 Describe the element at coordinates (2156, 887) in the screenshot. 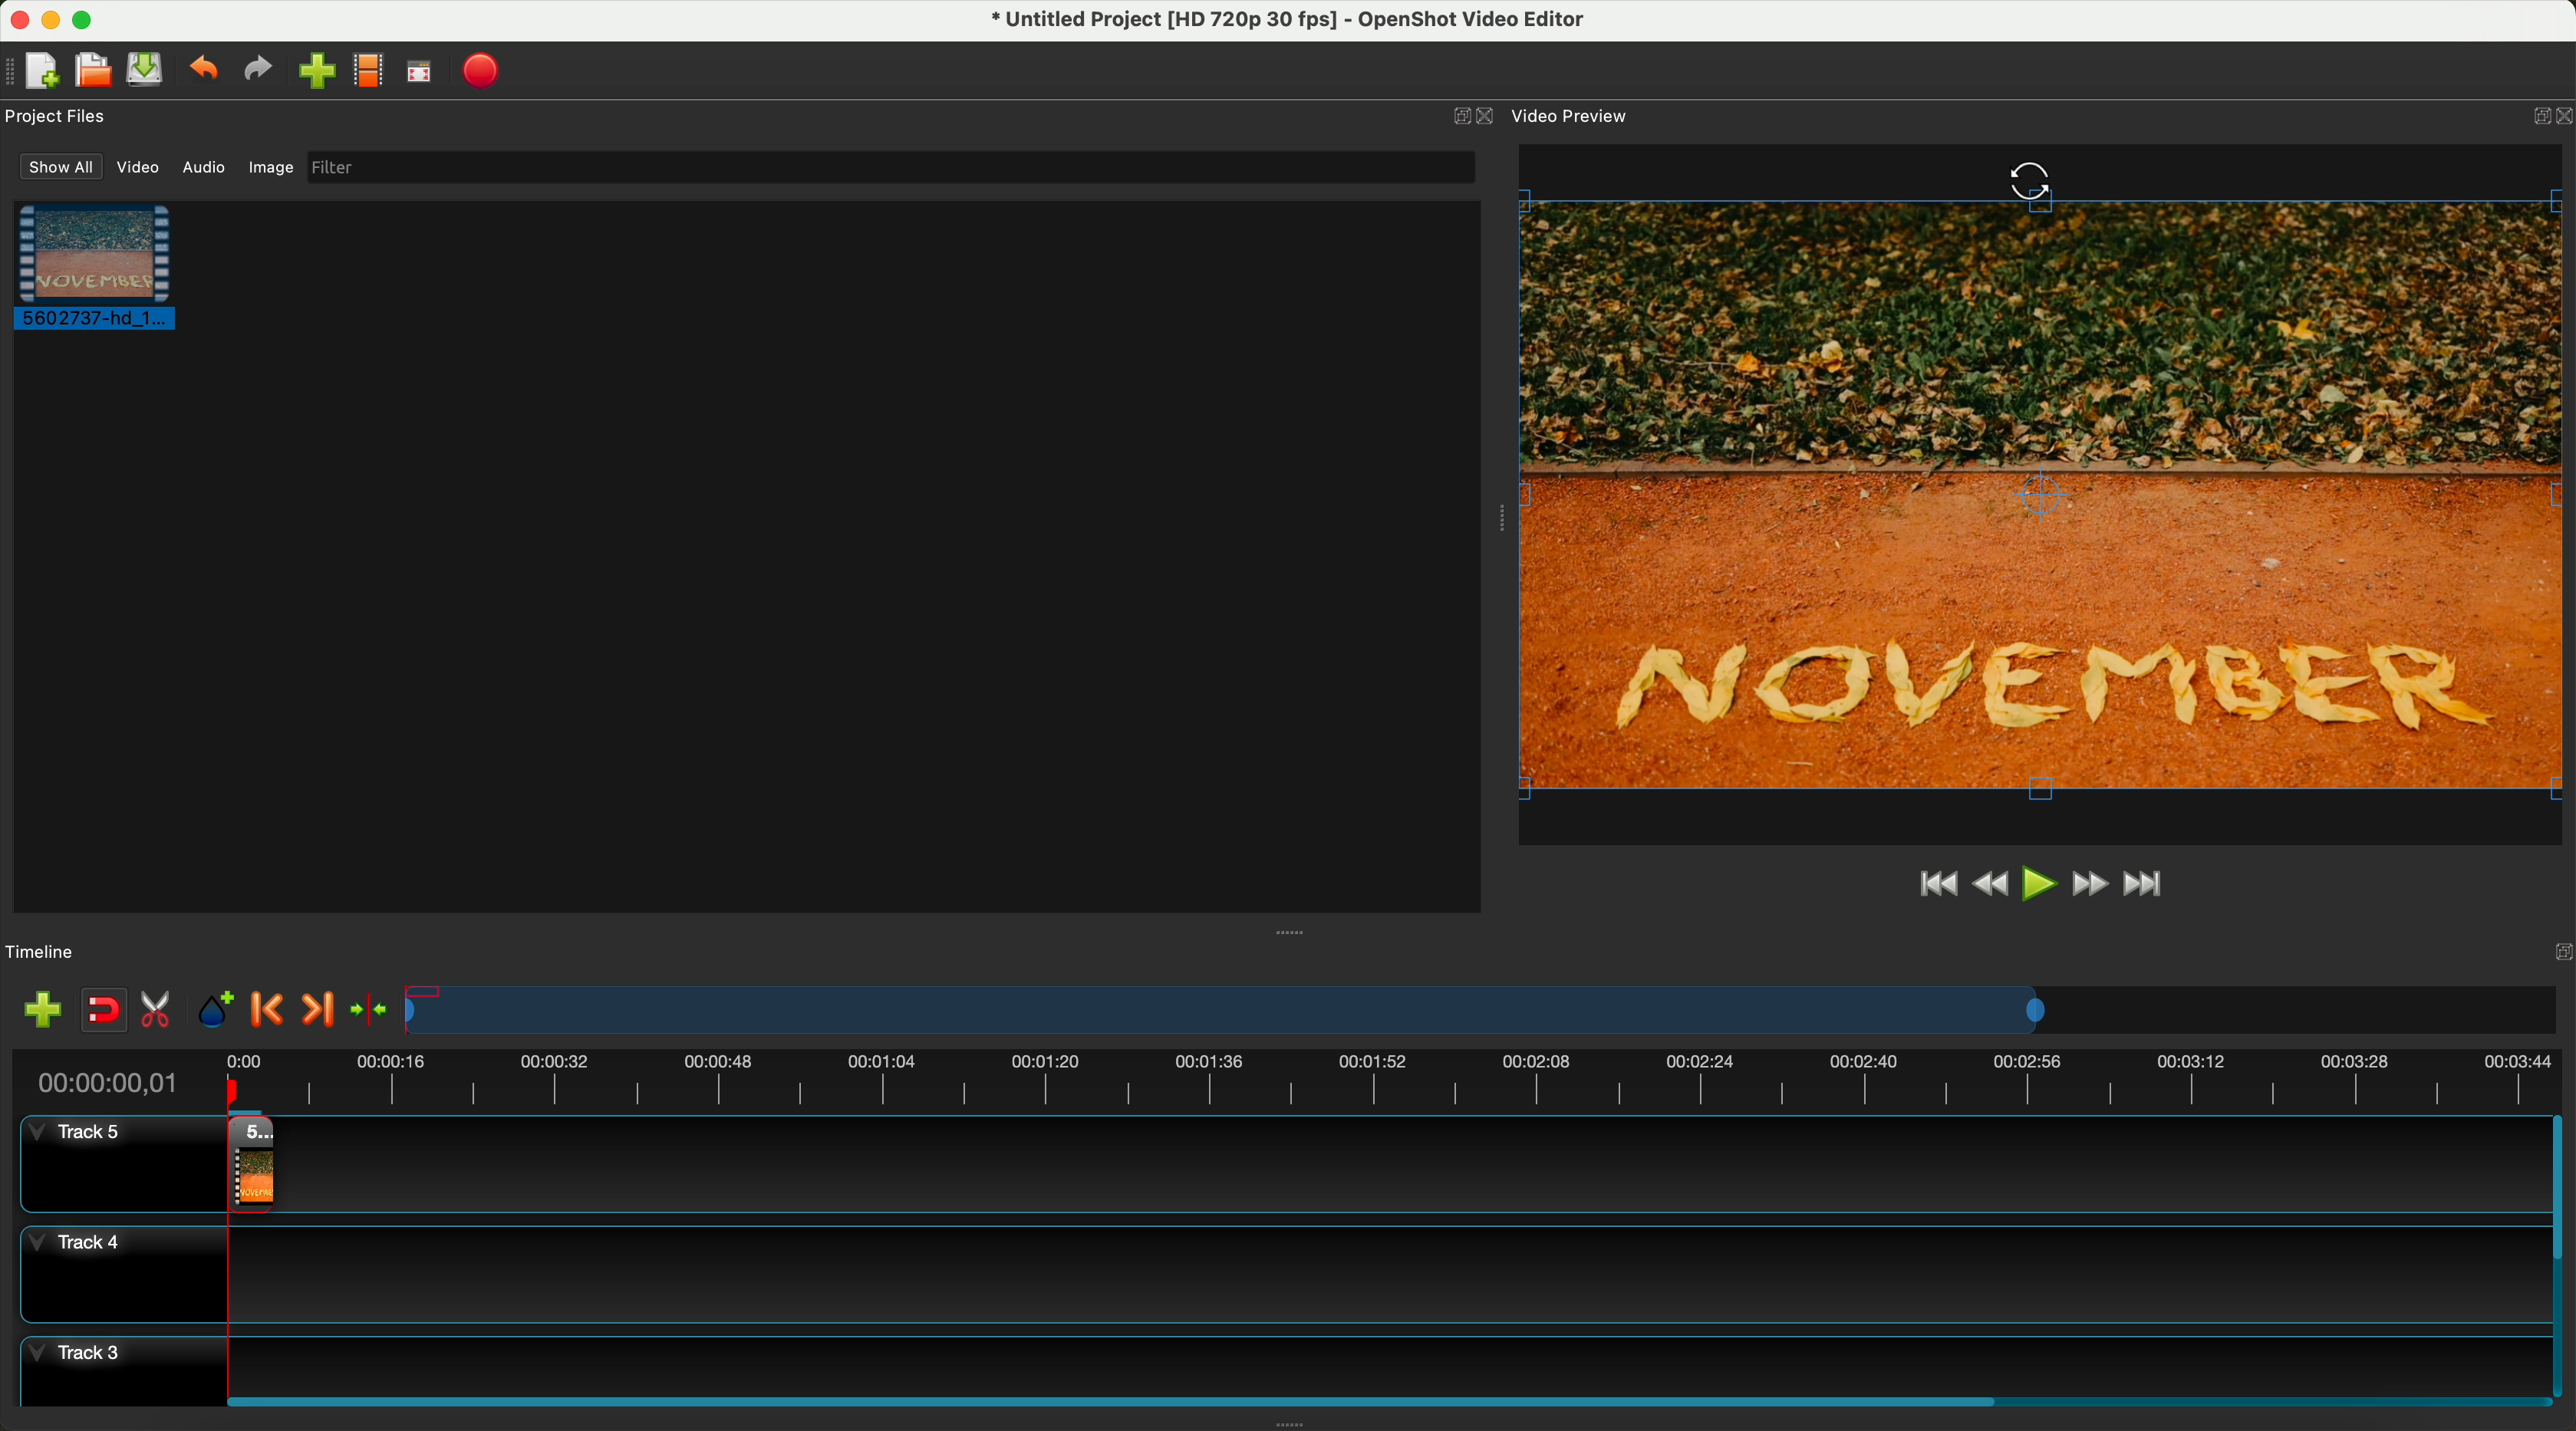

I see `jump to end` at that location.